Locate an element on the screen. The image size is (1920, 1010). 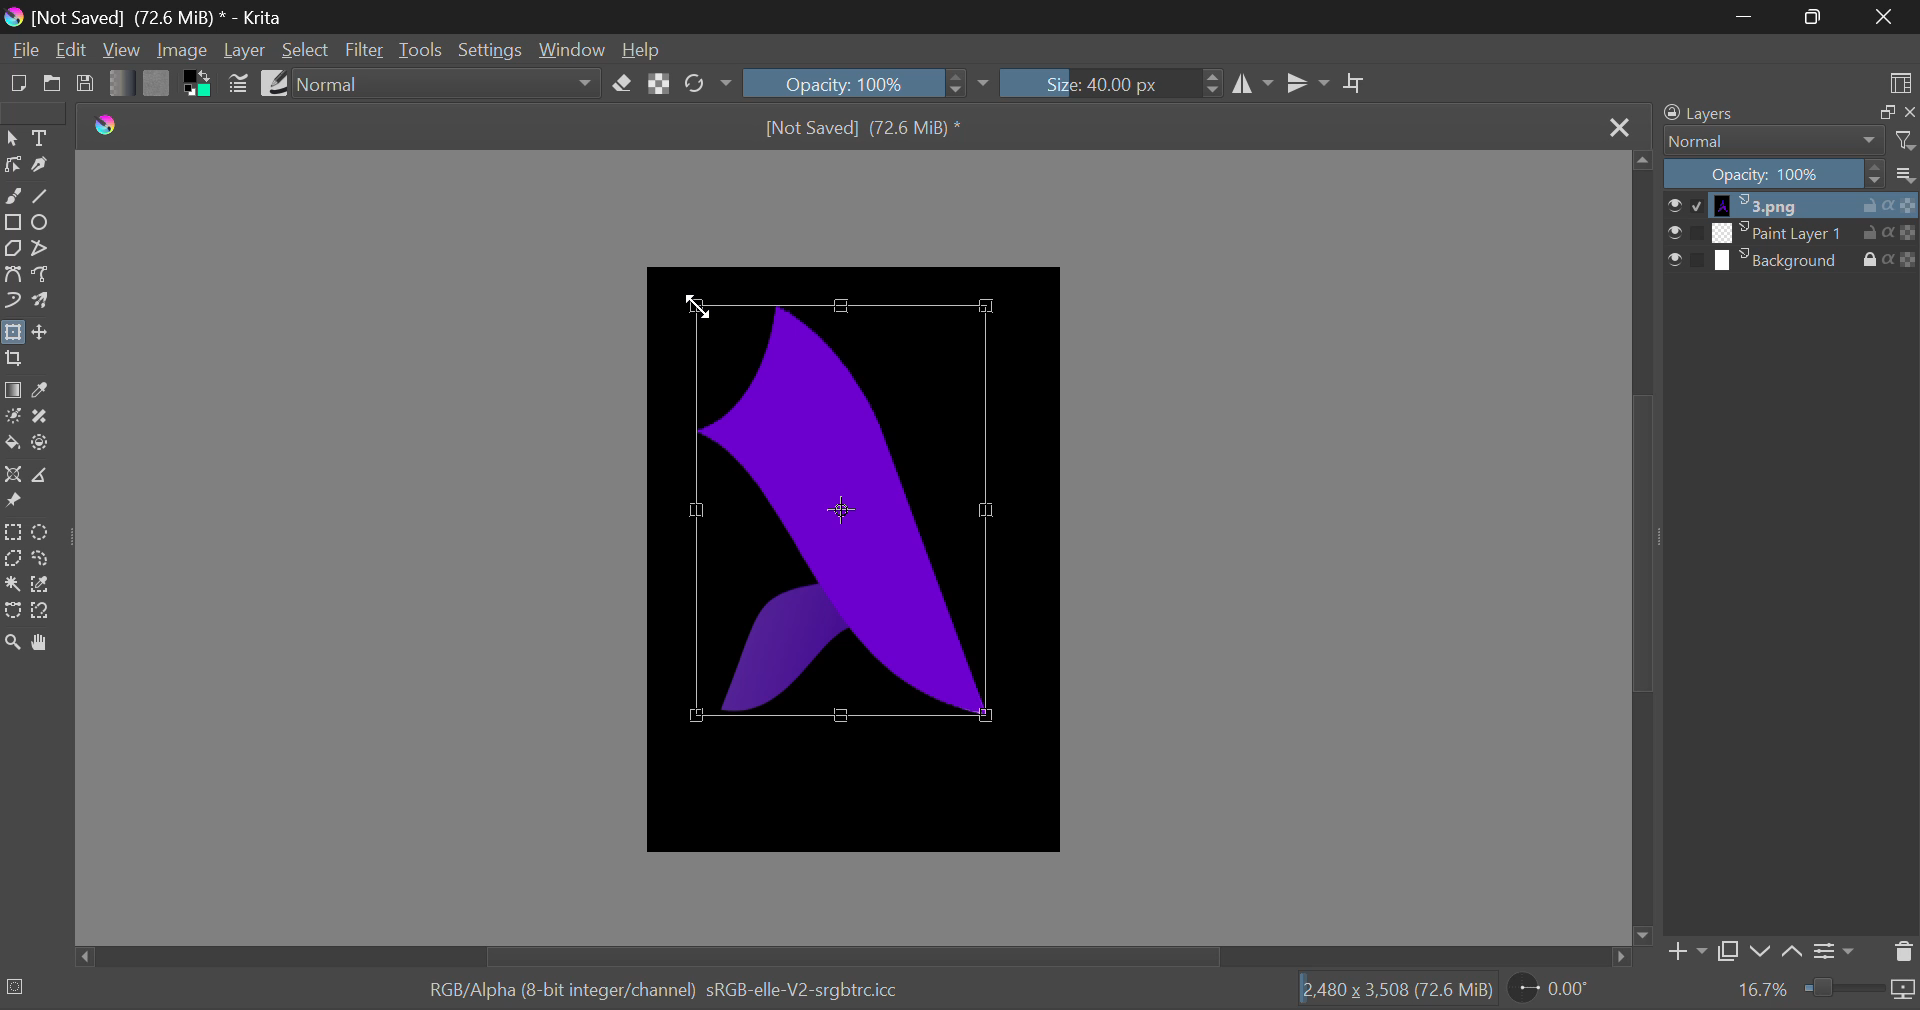
Restore Down is located at coordinates (1747, 18).